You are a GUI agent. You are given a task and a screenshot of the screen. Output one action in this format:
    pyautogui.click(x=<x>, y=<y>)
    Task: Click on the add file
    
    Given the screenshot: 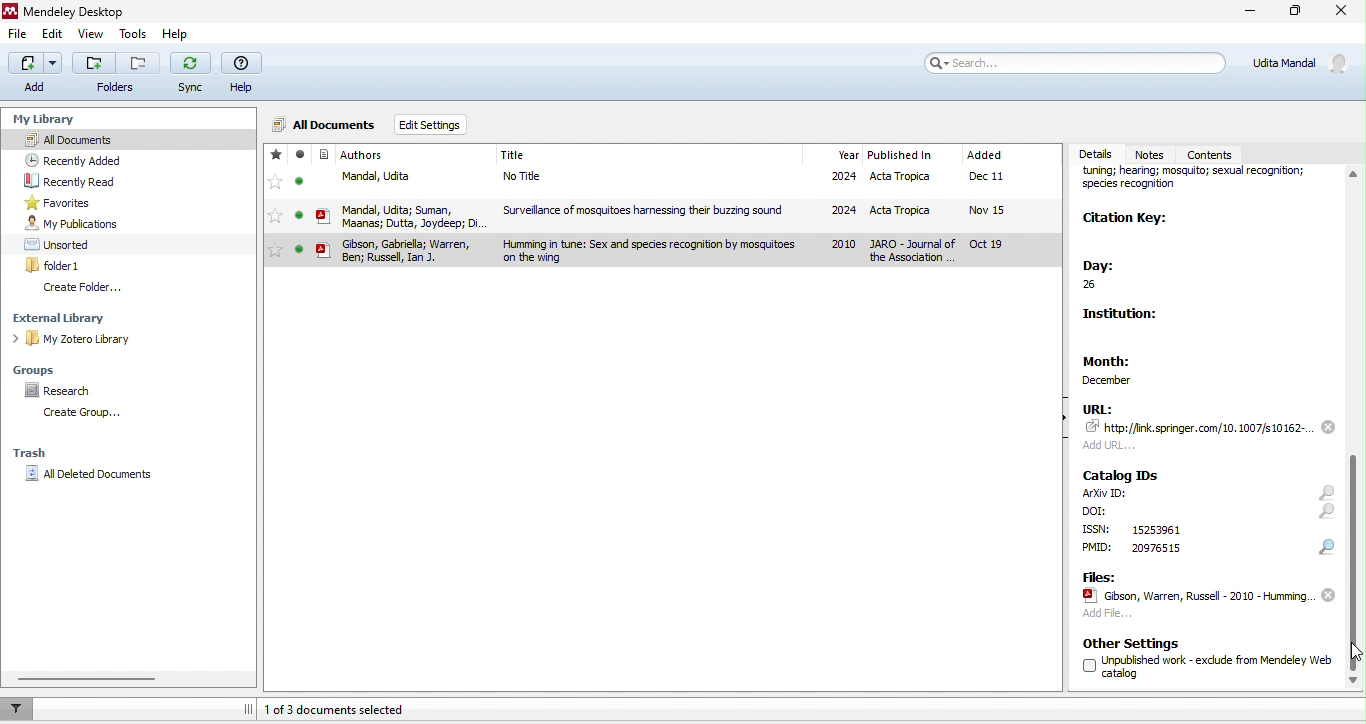 What is the action you would take?
    pyautogui.click(x=1107, y=616)
    